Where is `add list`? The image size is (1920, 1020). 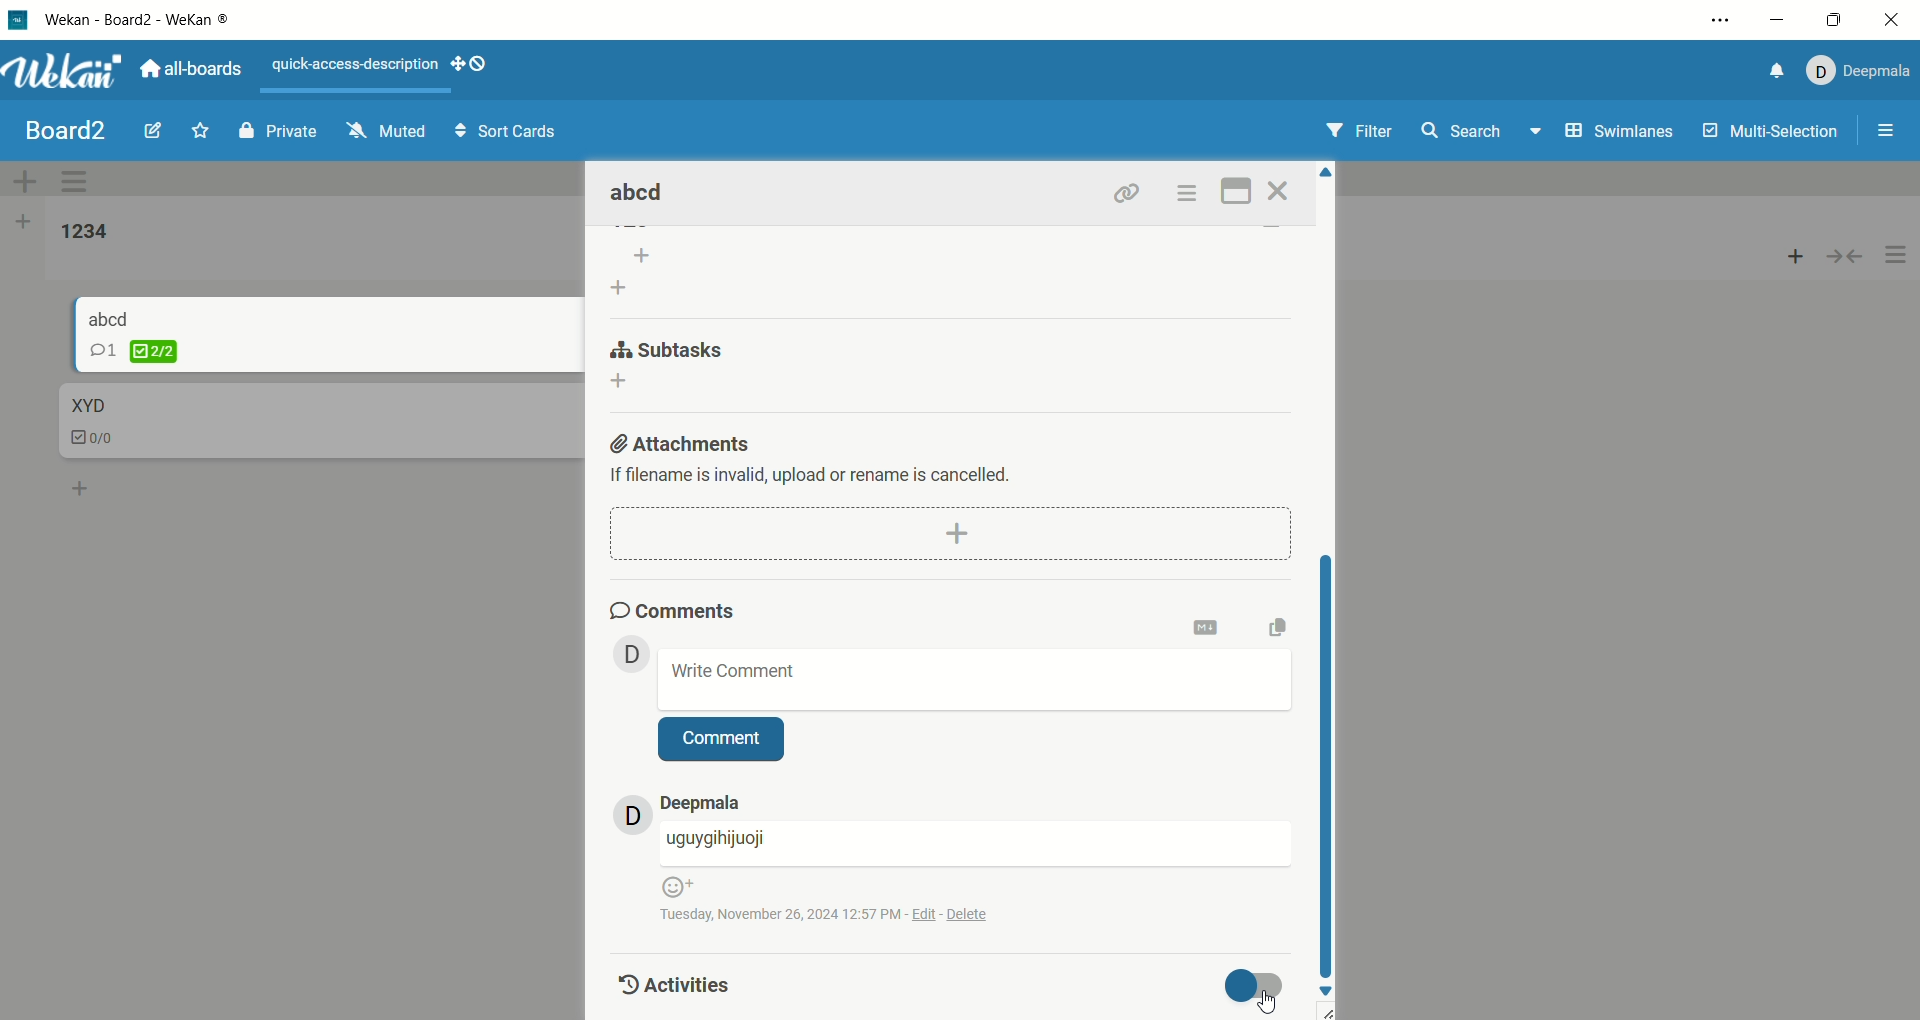 add list is located at coordinates (635, 273).